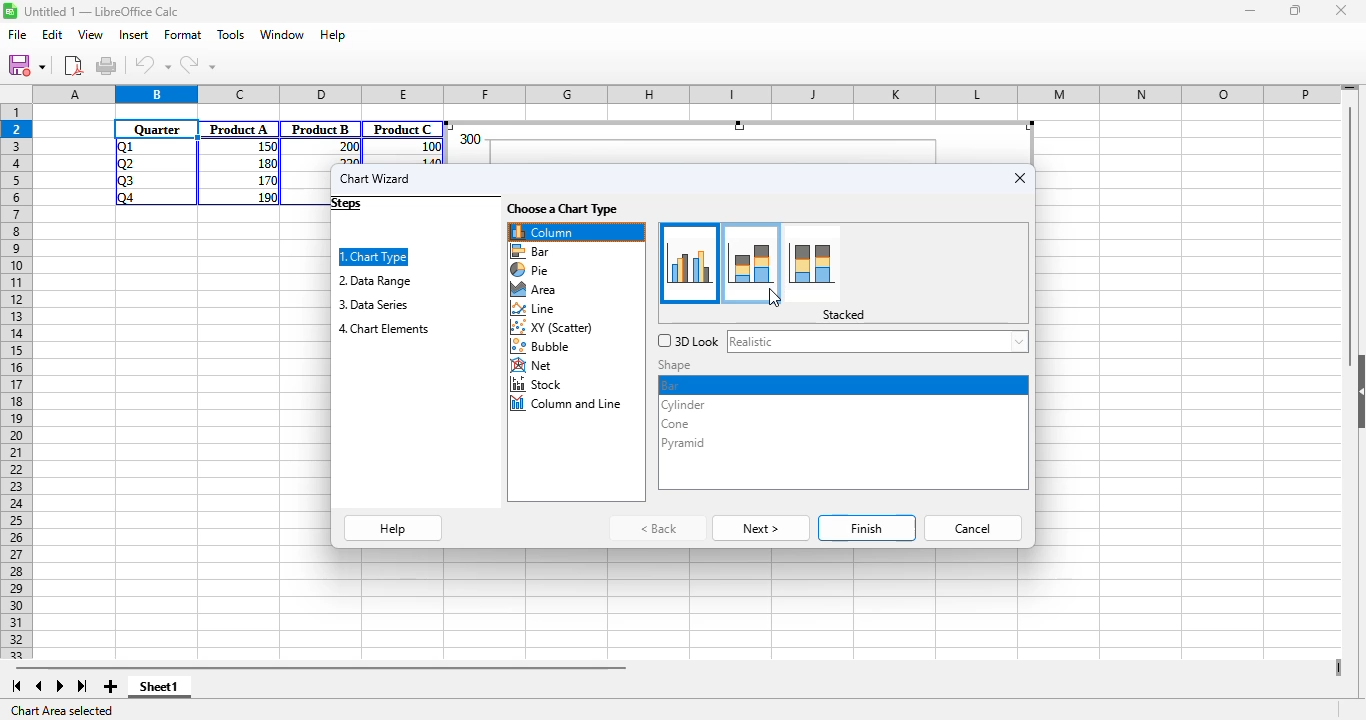 Image resolution: width=1366 pixels, height=720 pixels. Describe the element at coordinates (157, 129) in the screenshot. I see `Quarter/Cell selected` at that location.